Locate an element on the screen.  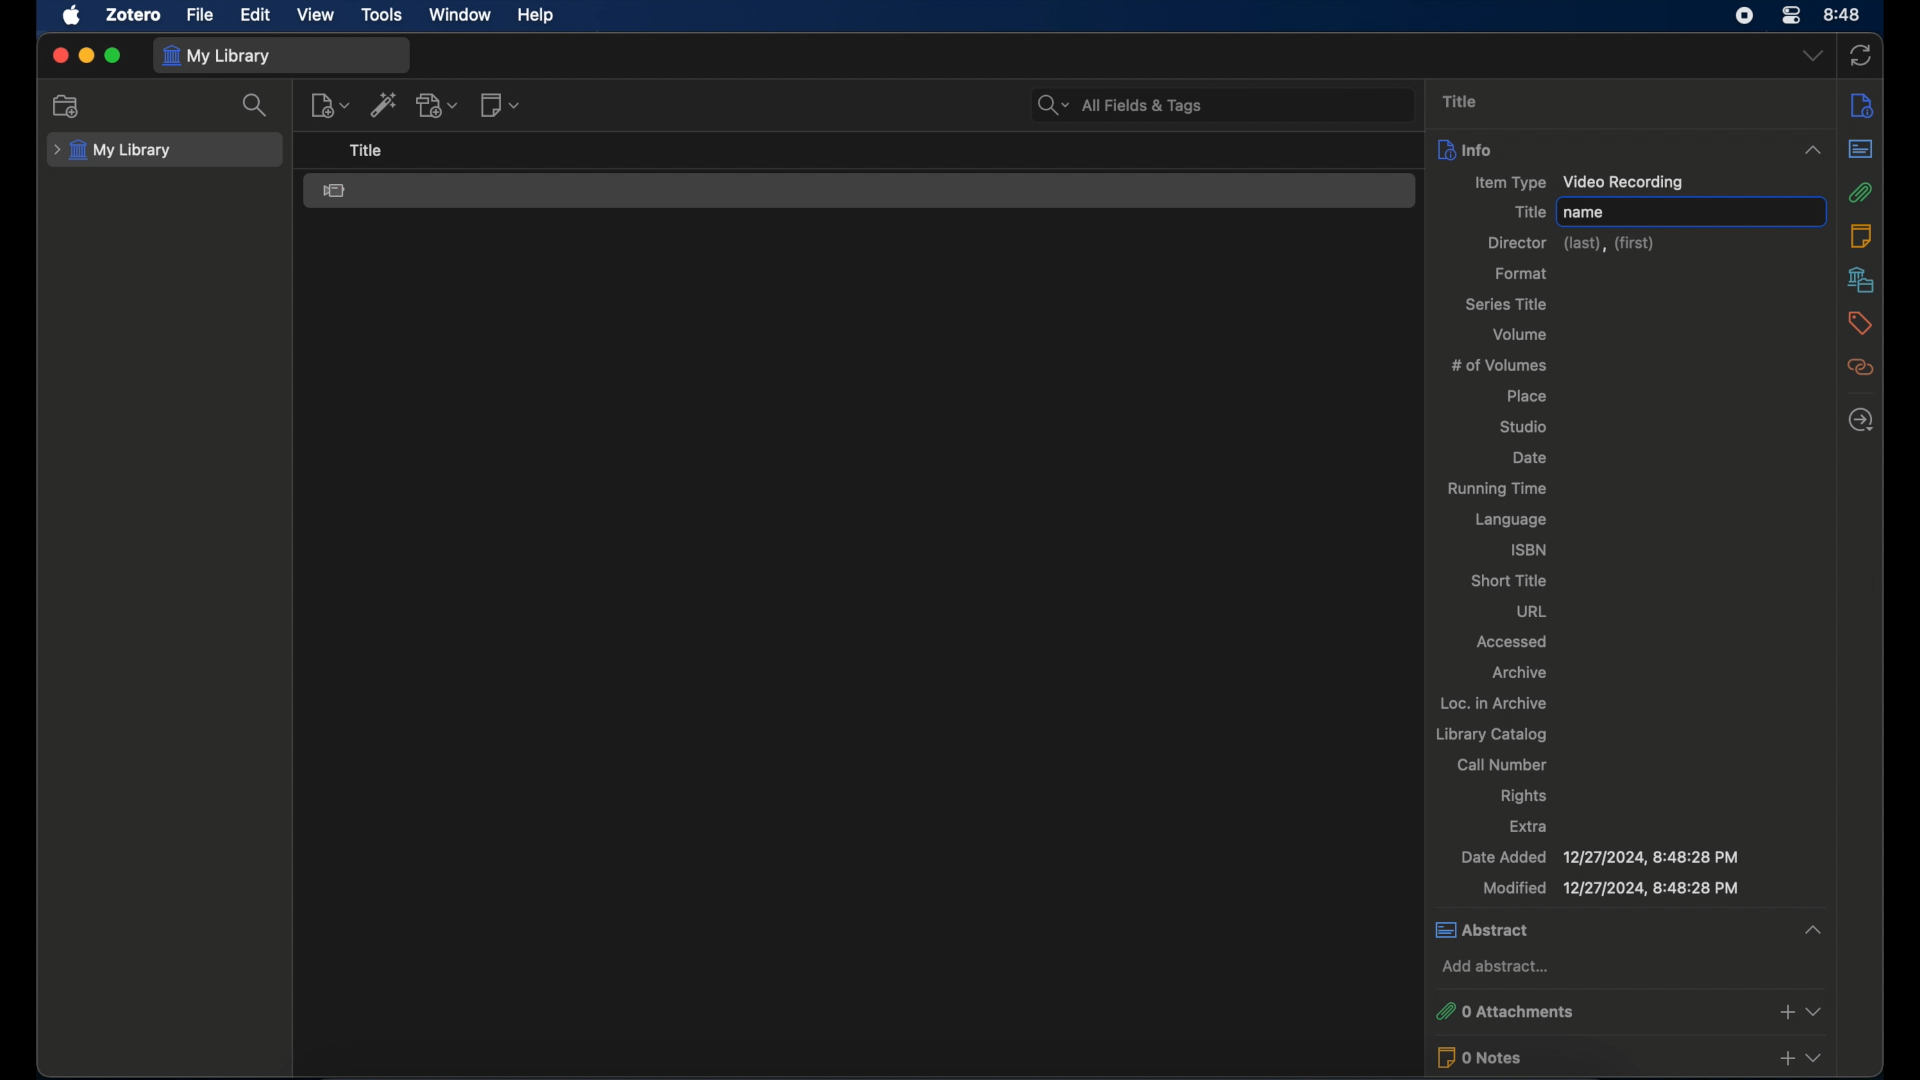
new item is located at coordinates (329, 105).